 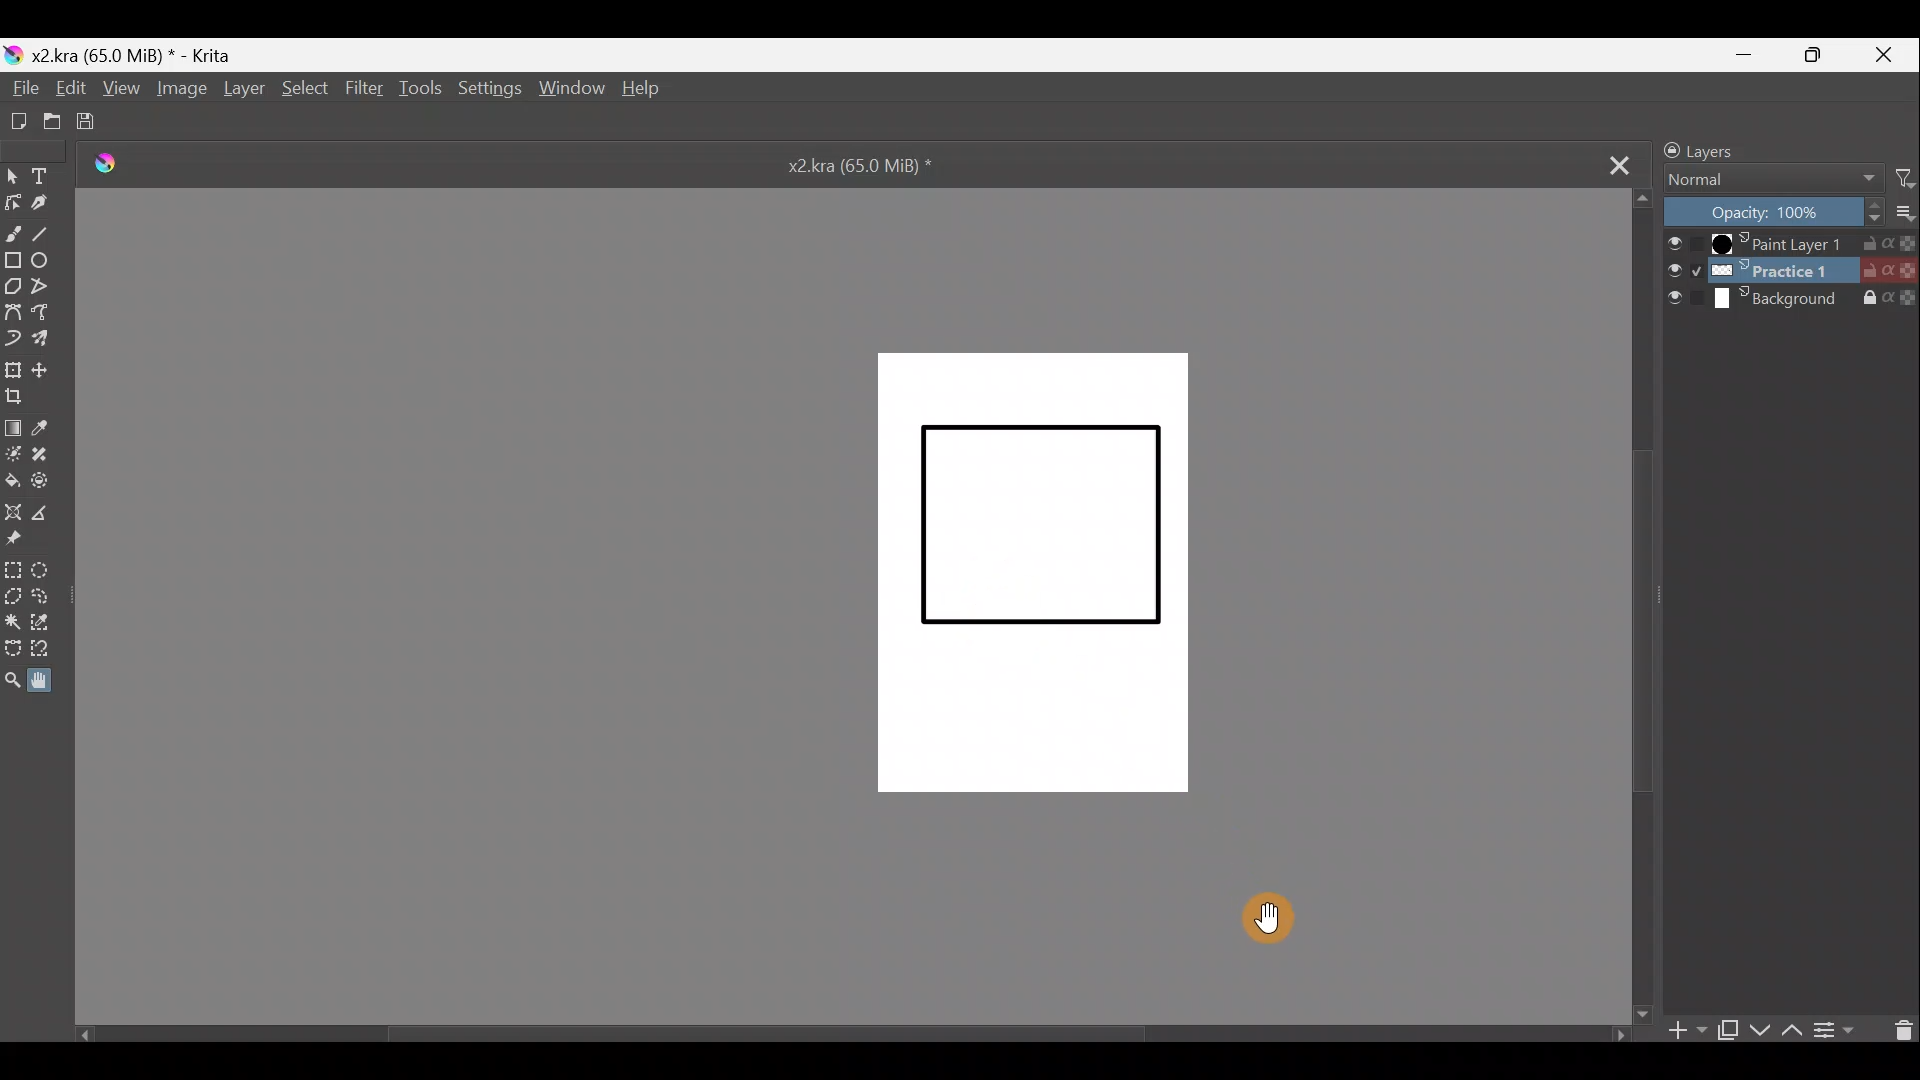 What do you see at coordinates (488, 90) in the screenshot?
I see `Settings` at bounding box center [488, 90].